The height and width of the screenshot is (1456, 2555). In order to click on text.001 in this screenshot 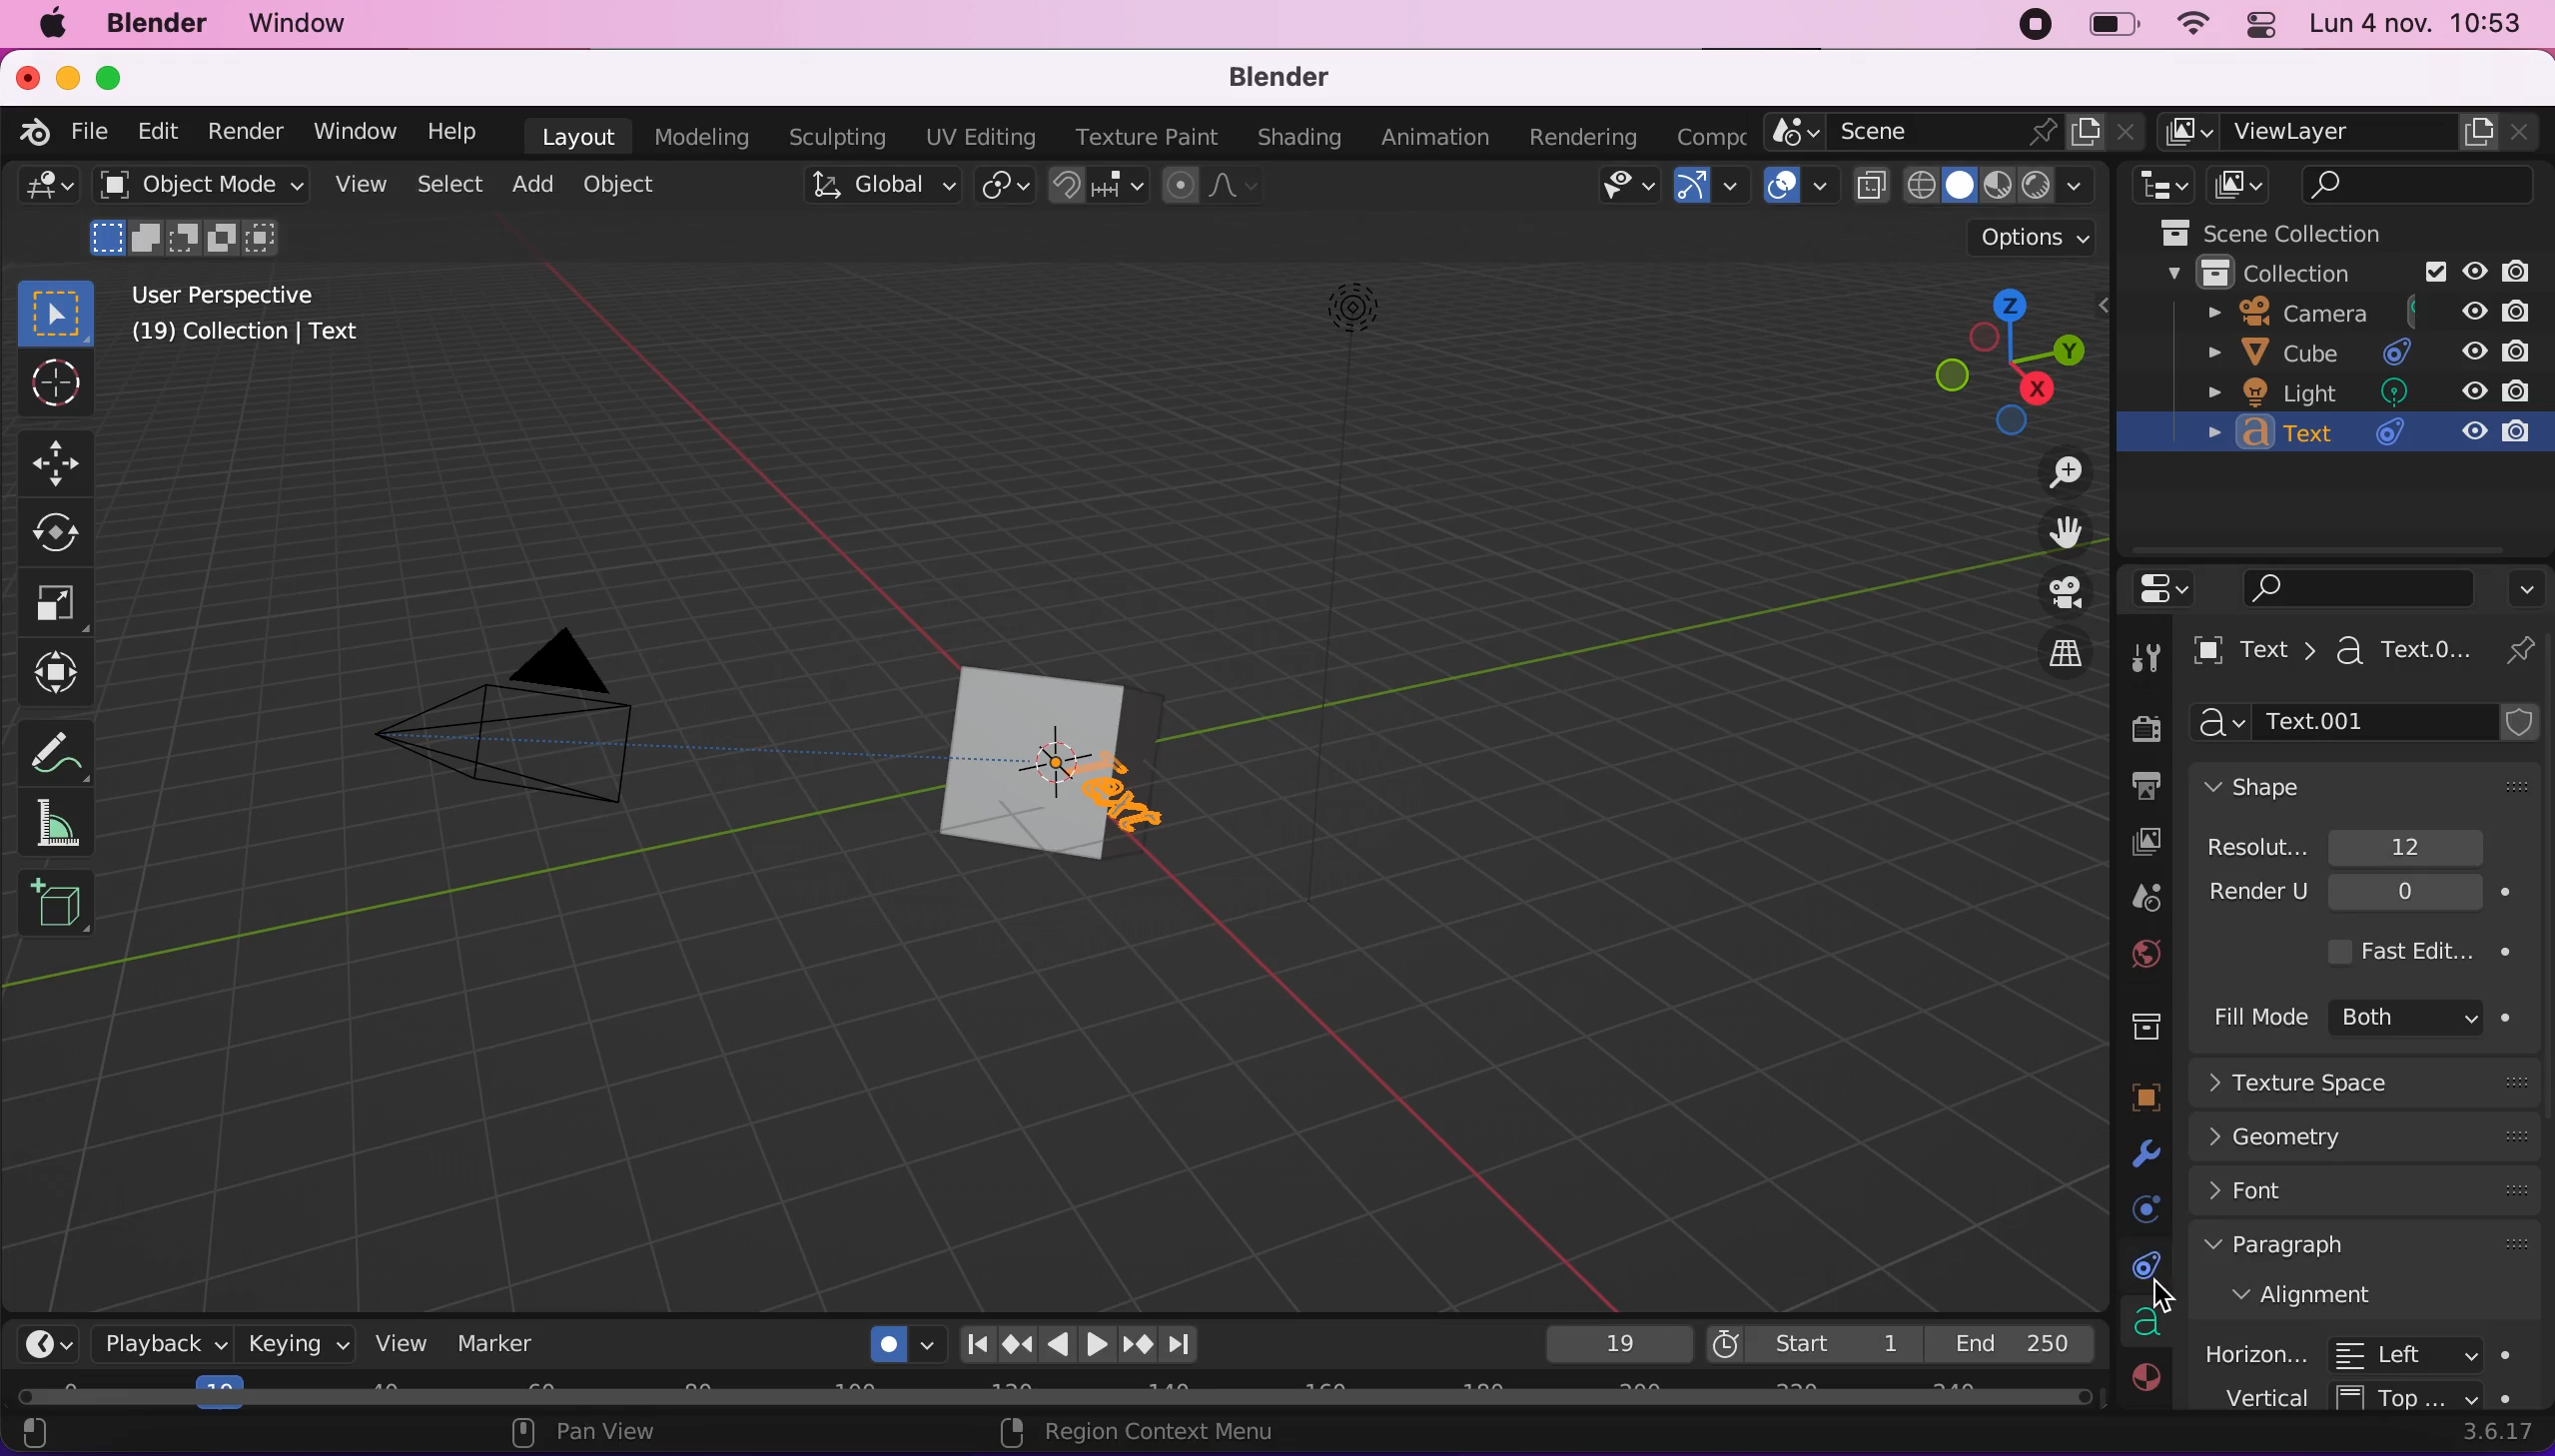, I will do `click(2375, 723)`.